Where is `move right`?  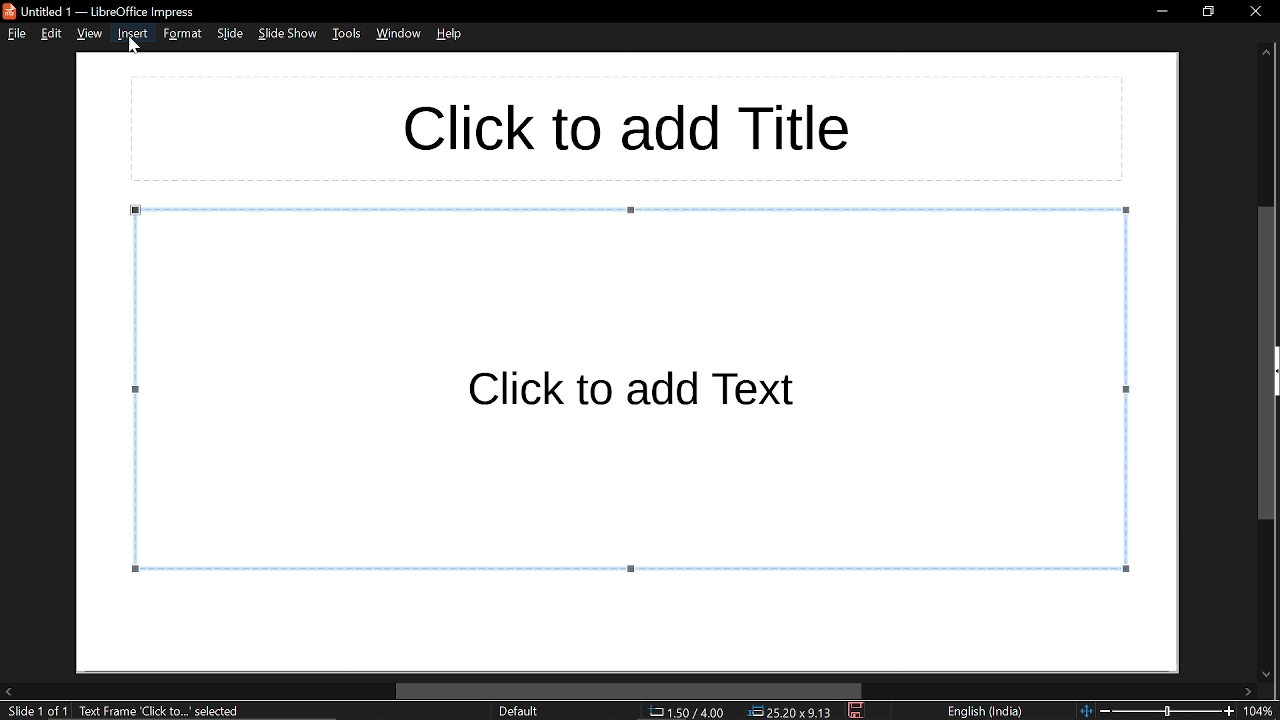 move right is located at coordinates (1249, 691).